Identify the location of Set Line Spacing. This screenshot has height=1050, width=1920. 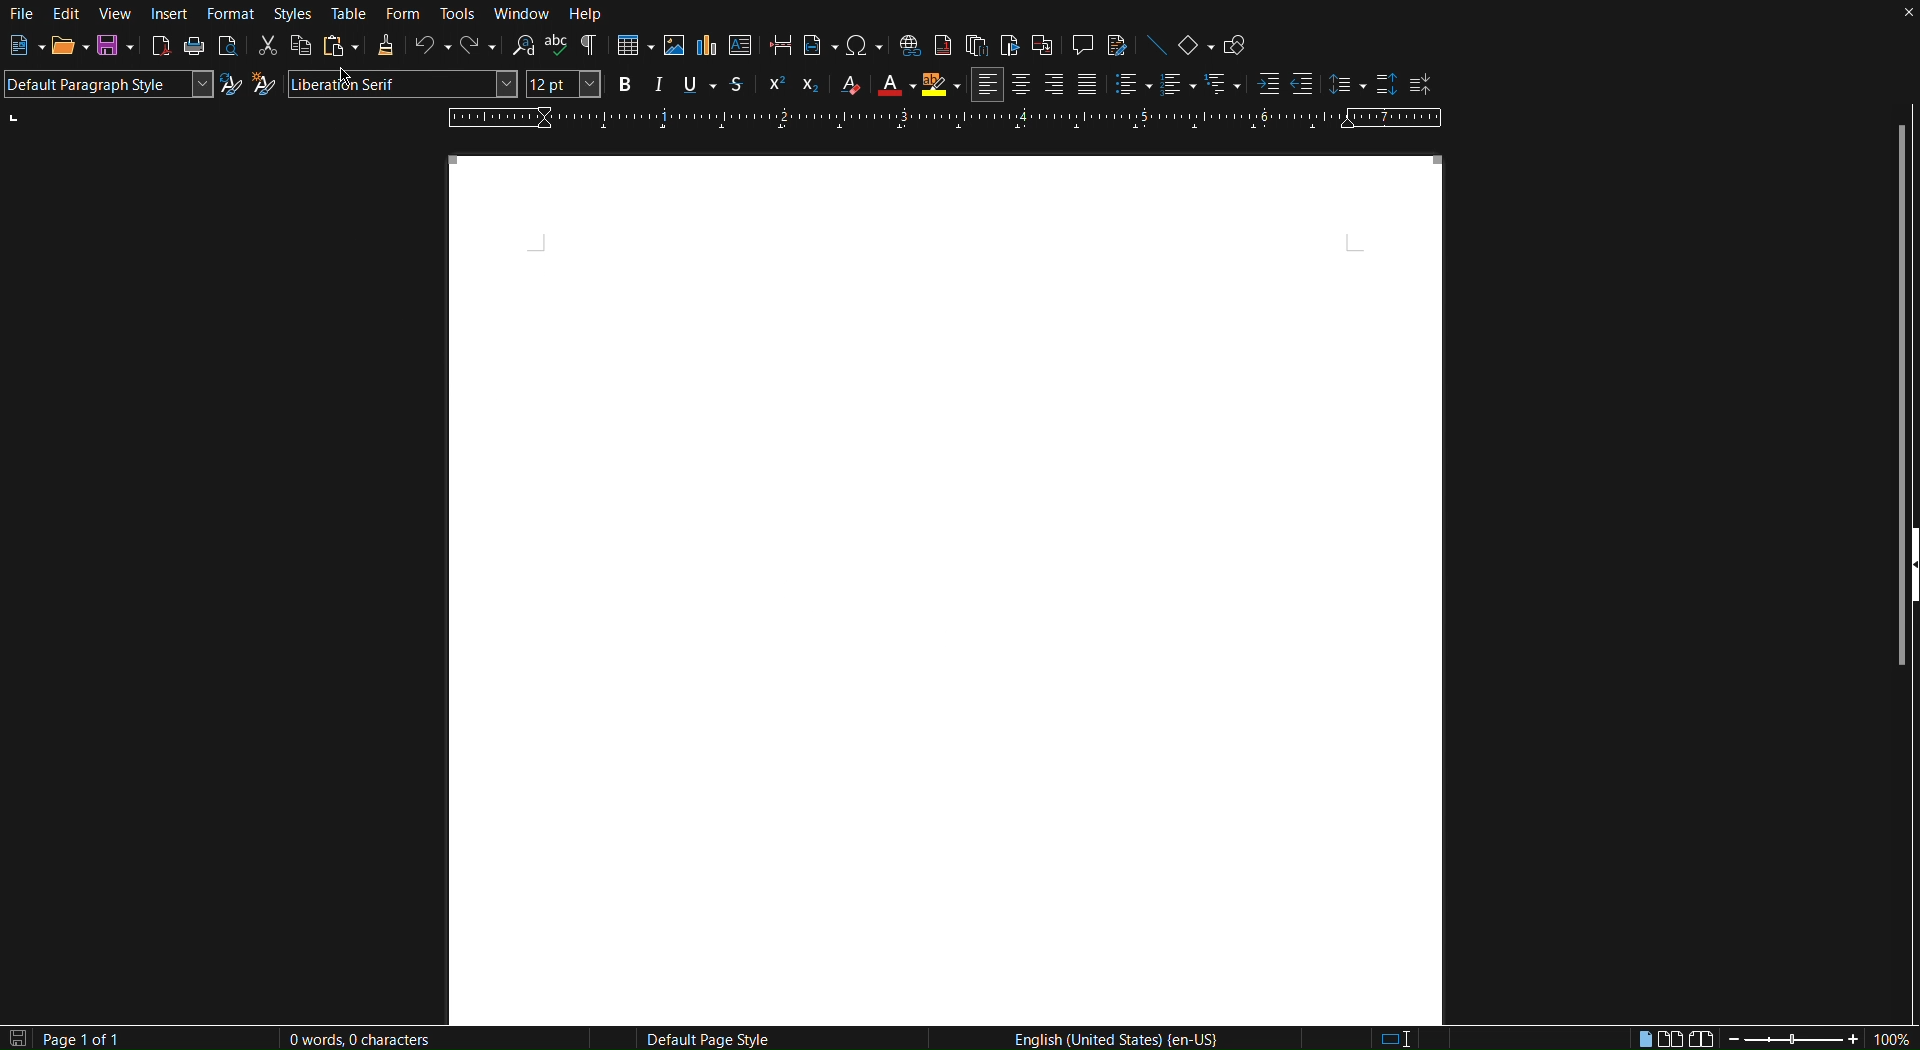
(1346, 86).